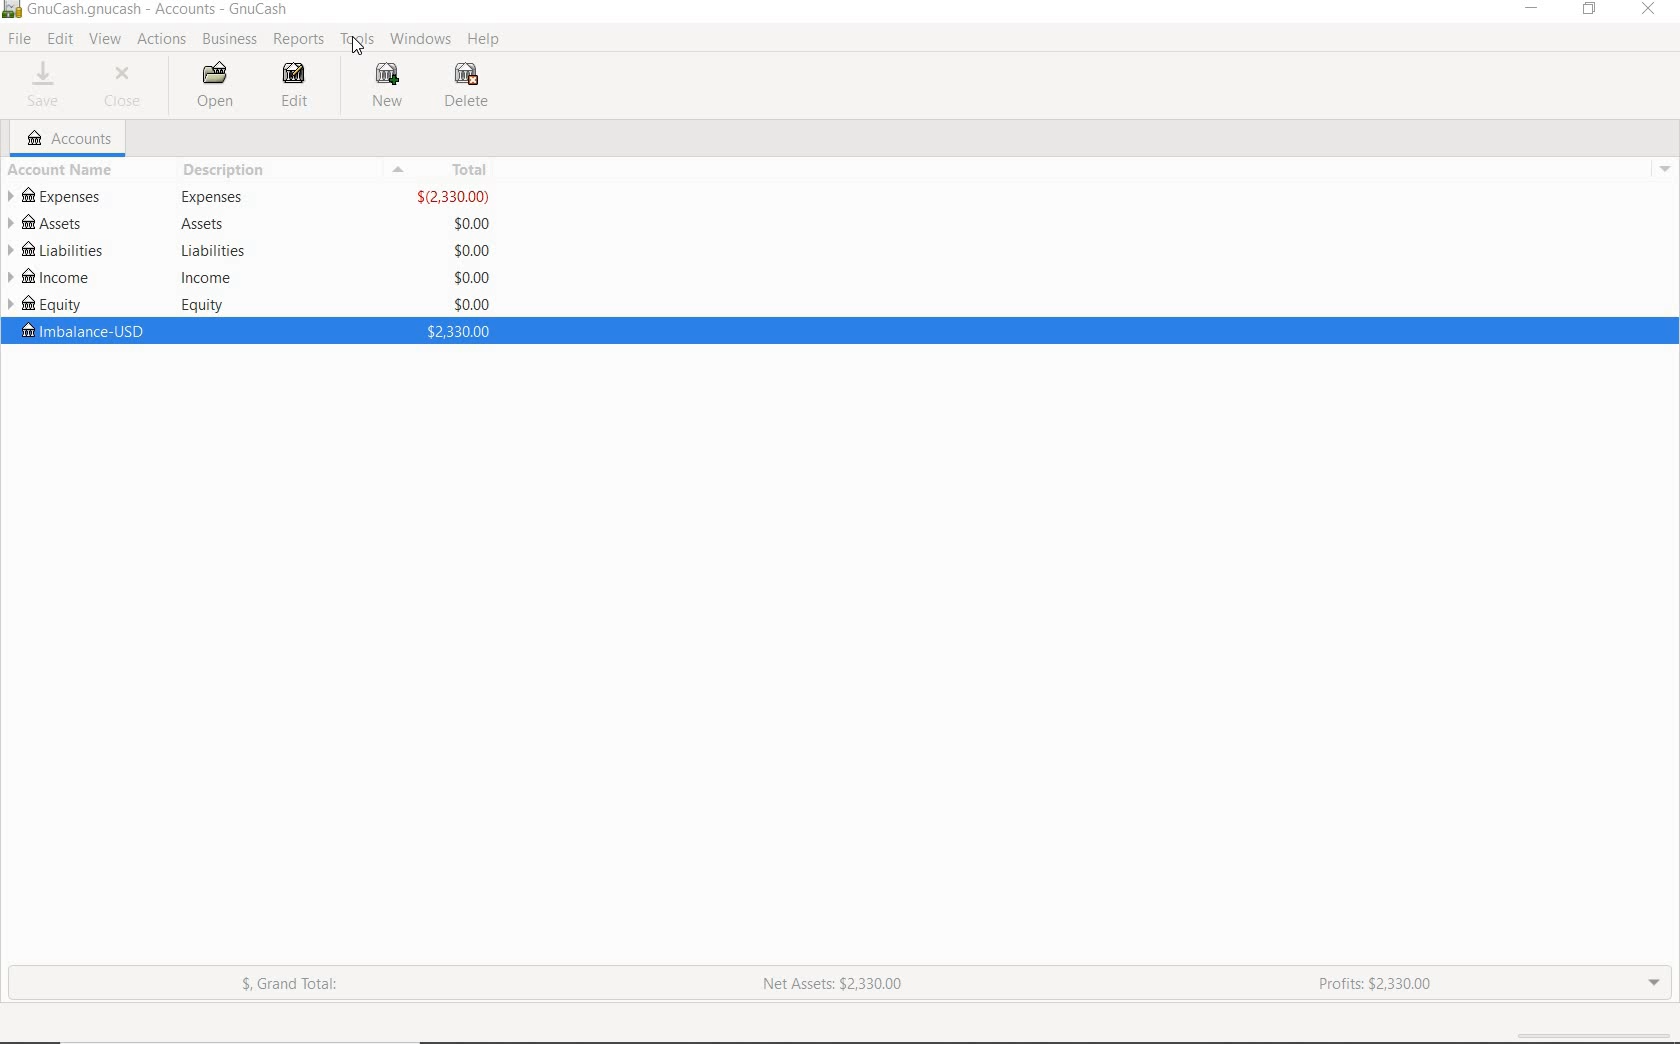 This screenshot has width=1680, height=1044. Describe the element at coordinates (1649, 9) in the screenshot. I see `CLOSE` at that location.